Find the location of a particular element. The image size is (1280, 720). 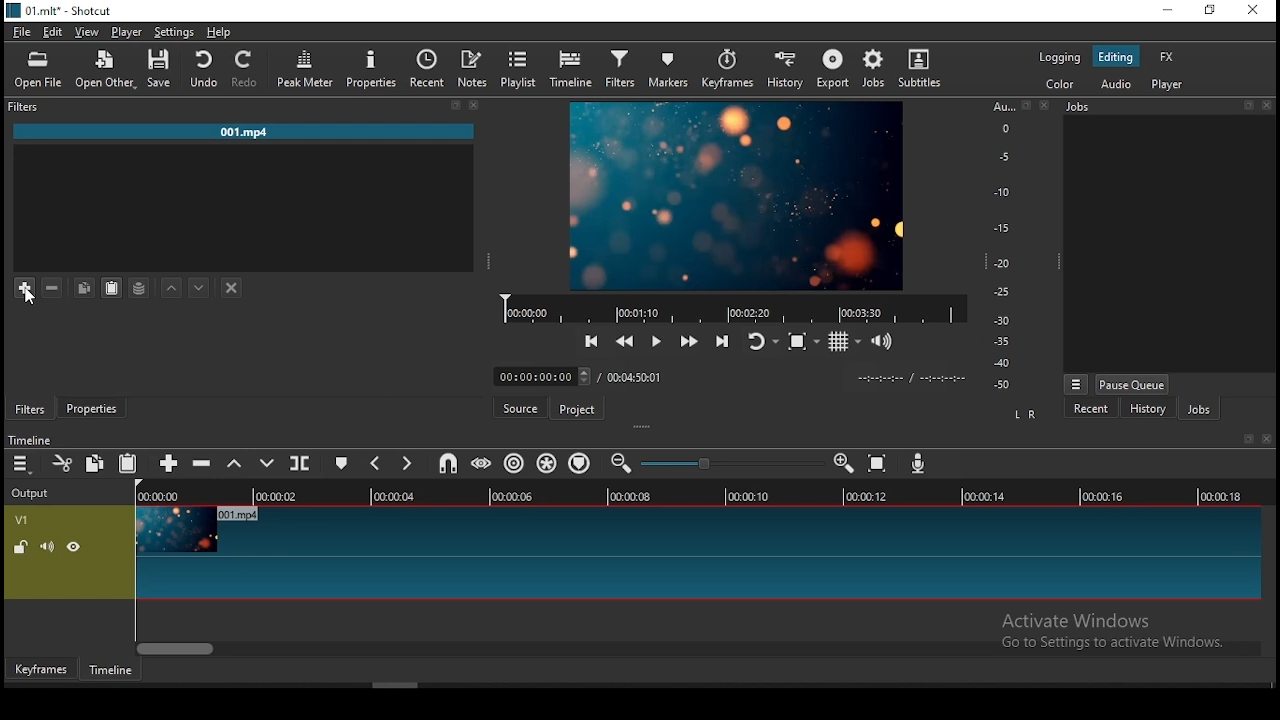

fullscreen is located at coordinates (1246, 105).